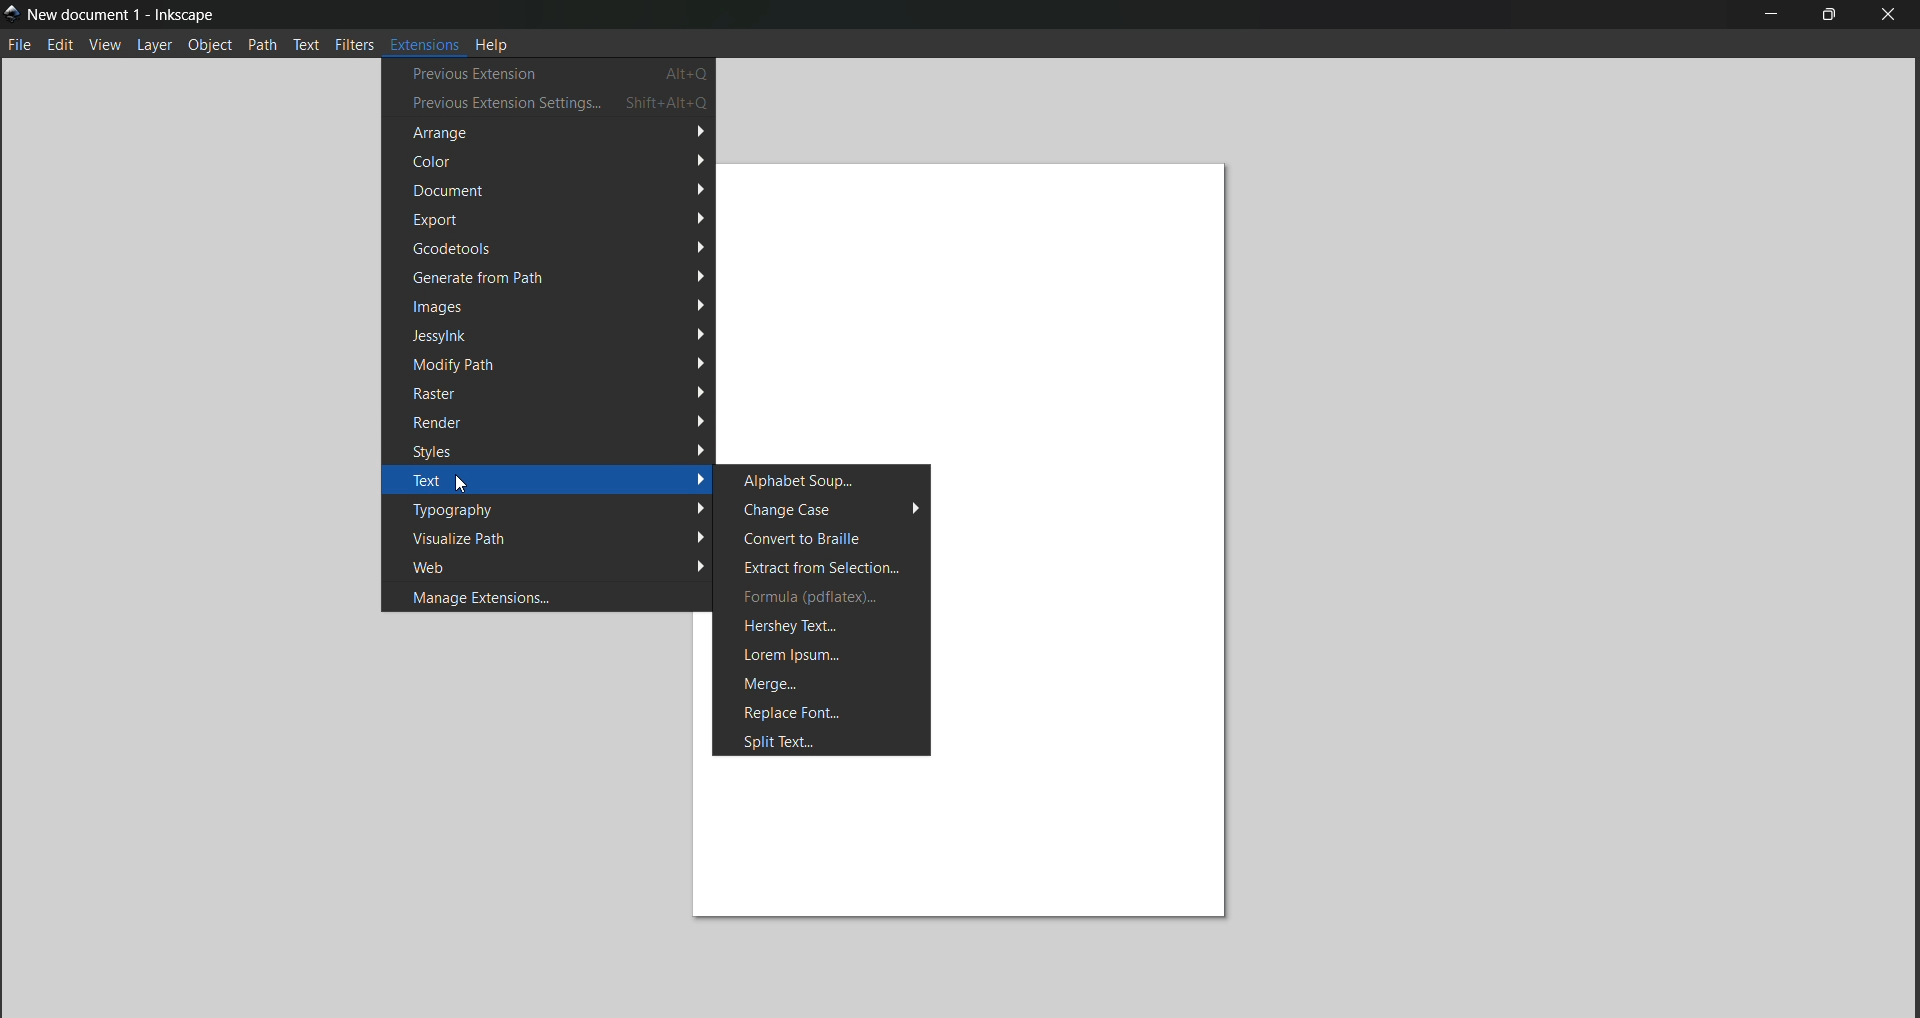  What do you see at coordinates (307, 44) in the screenshot?
I see `text` at bounding box center [307, 44].